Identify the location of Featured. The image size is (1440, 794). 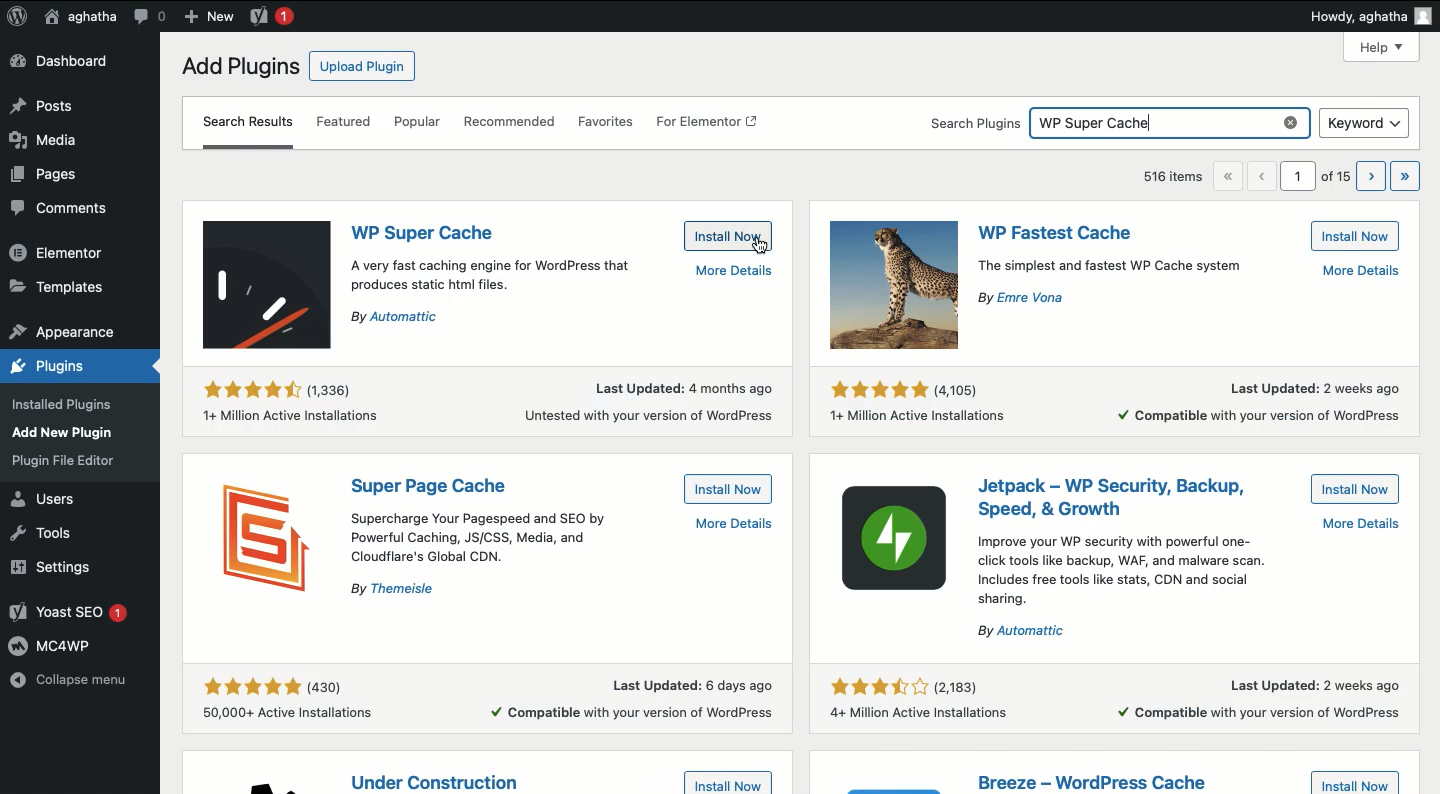
(342, 124).